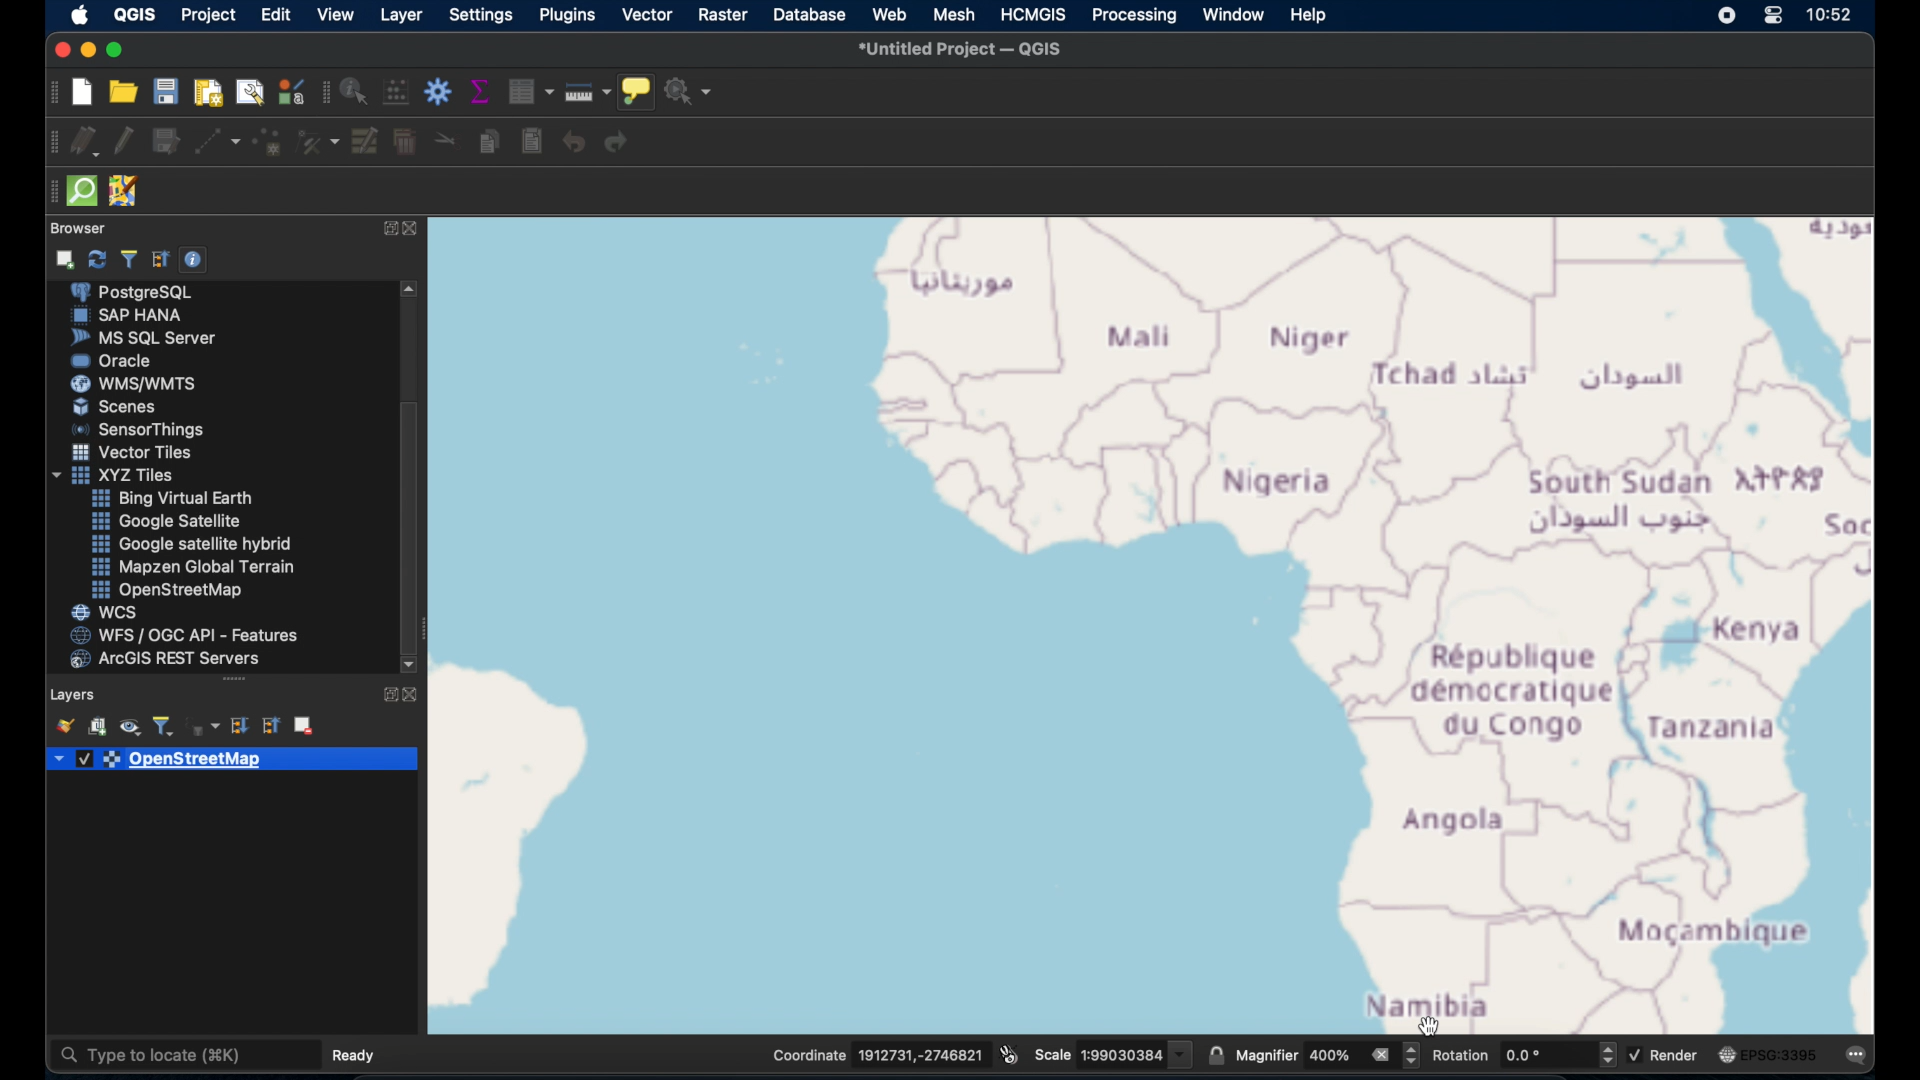  What do you see at coordinates (1113, 1051) in the screenshot?
I see `Scale 1:99030334` at bounding box center [1113, 1051].